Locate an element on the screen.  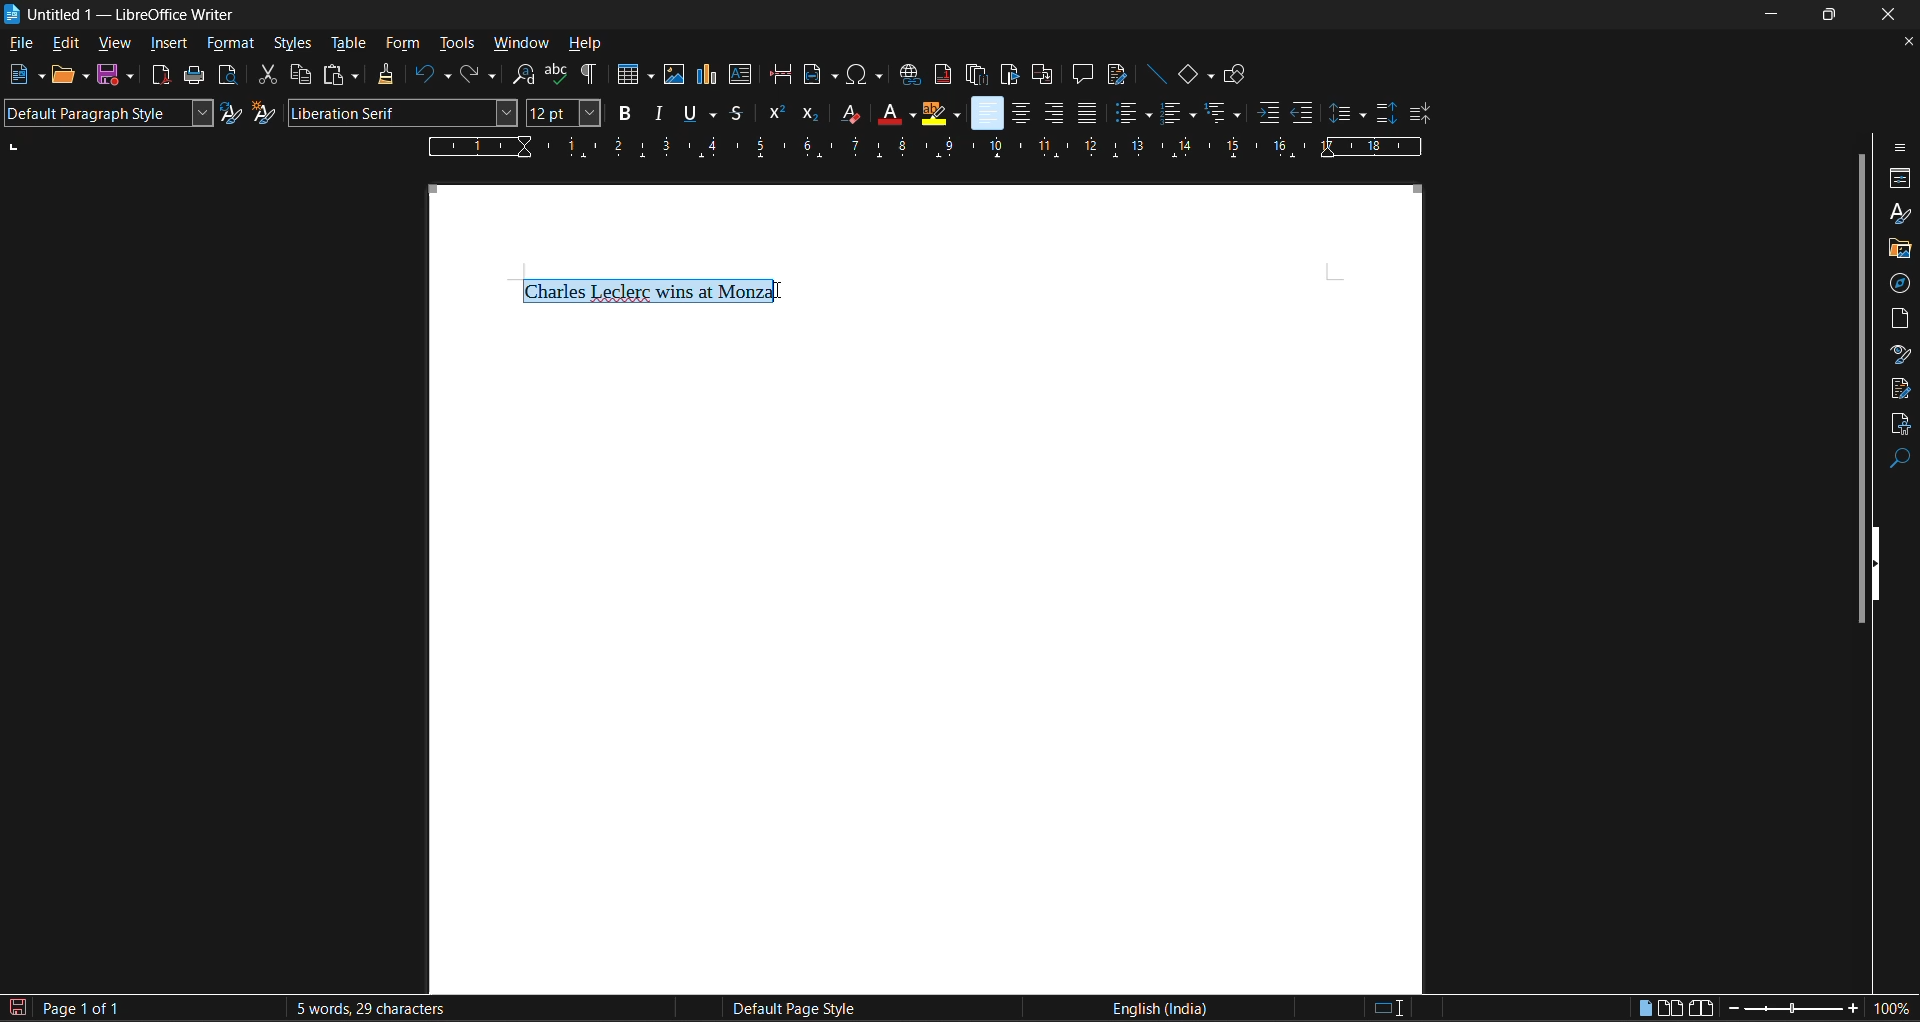
paste is located at coordinates (341, 75).